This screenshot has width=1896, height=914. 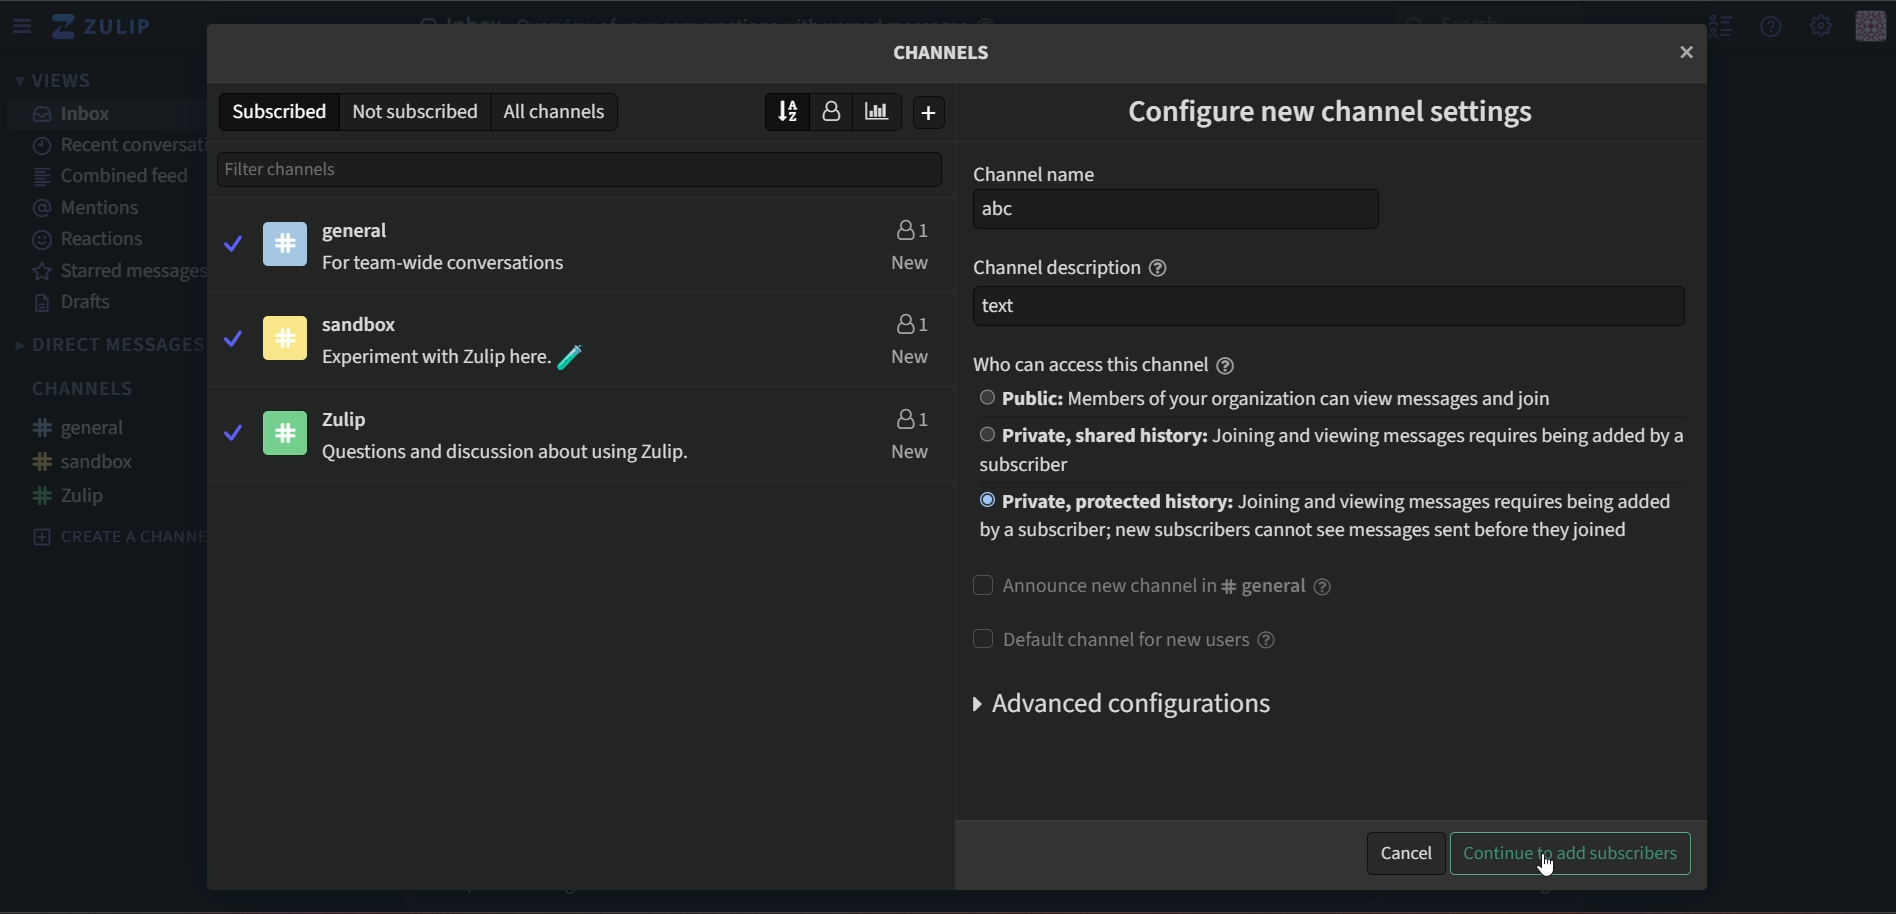 What do you see at coordinates (883, 111) in the screenshot?
I see `poll` at bounding box center [883, 111].